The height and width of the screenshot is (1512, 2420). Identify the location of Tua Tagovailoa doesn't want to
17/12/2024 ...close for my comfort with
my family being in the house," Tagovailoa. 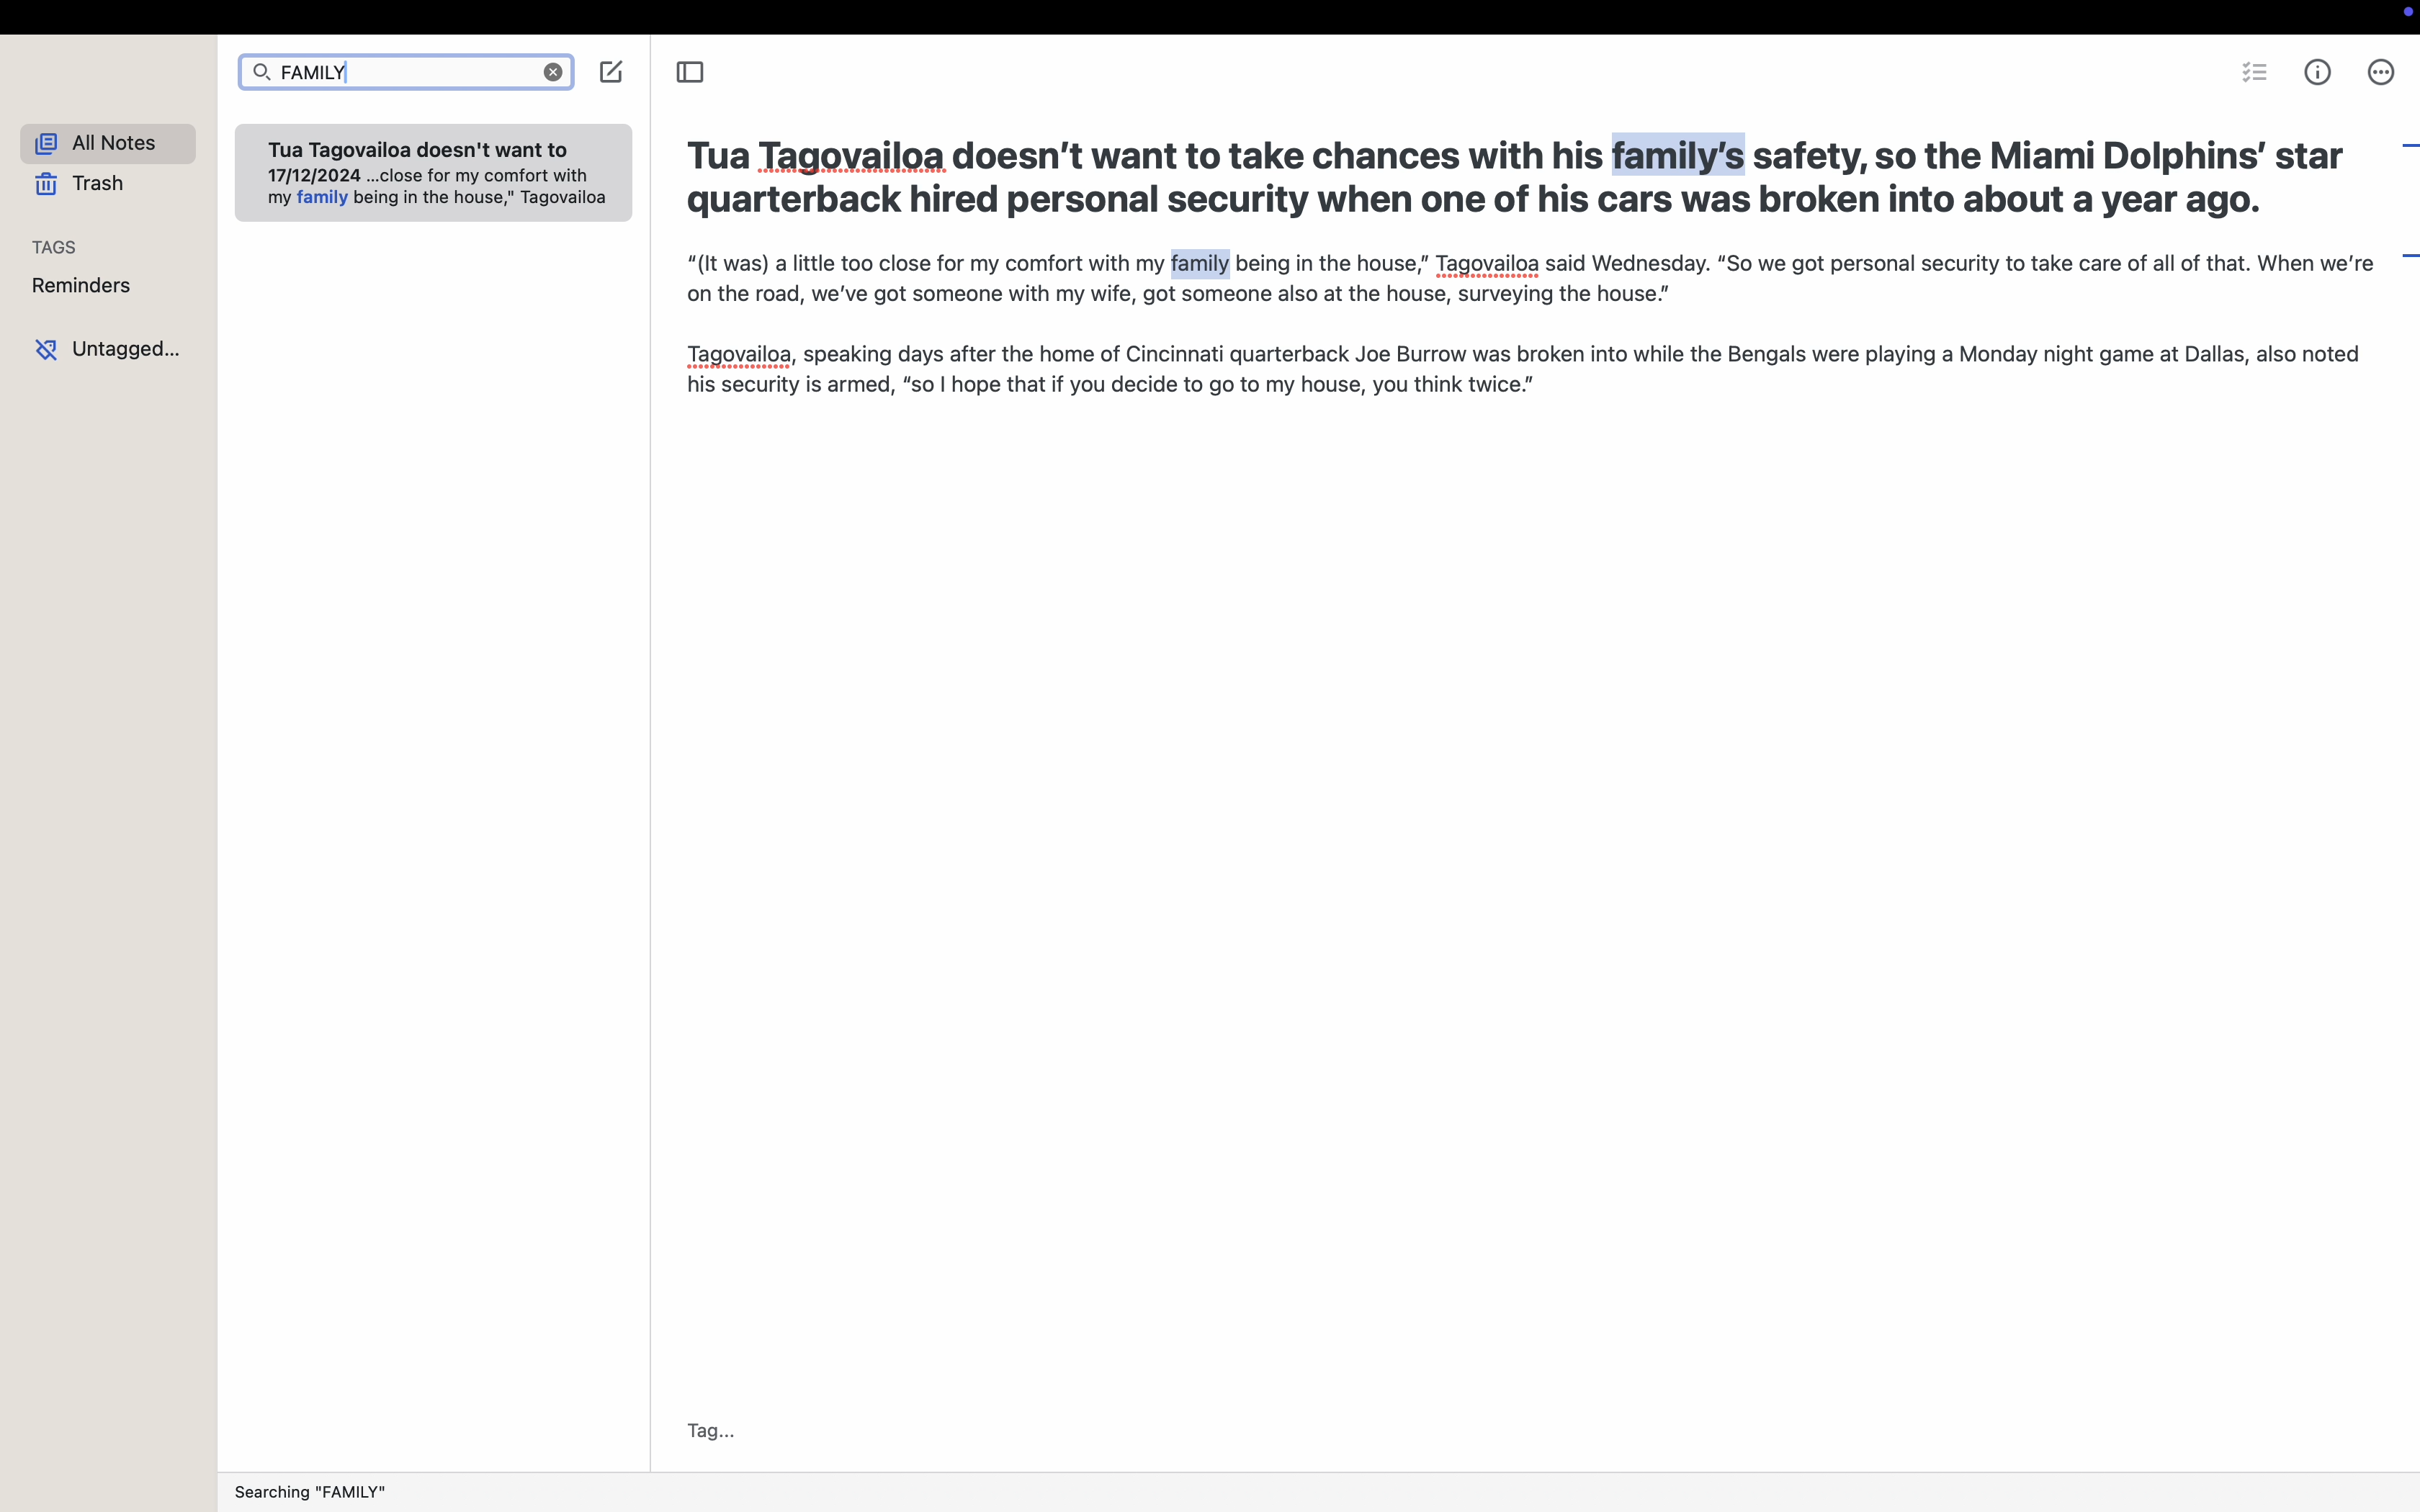
(434, 177).